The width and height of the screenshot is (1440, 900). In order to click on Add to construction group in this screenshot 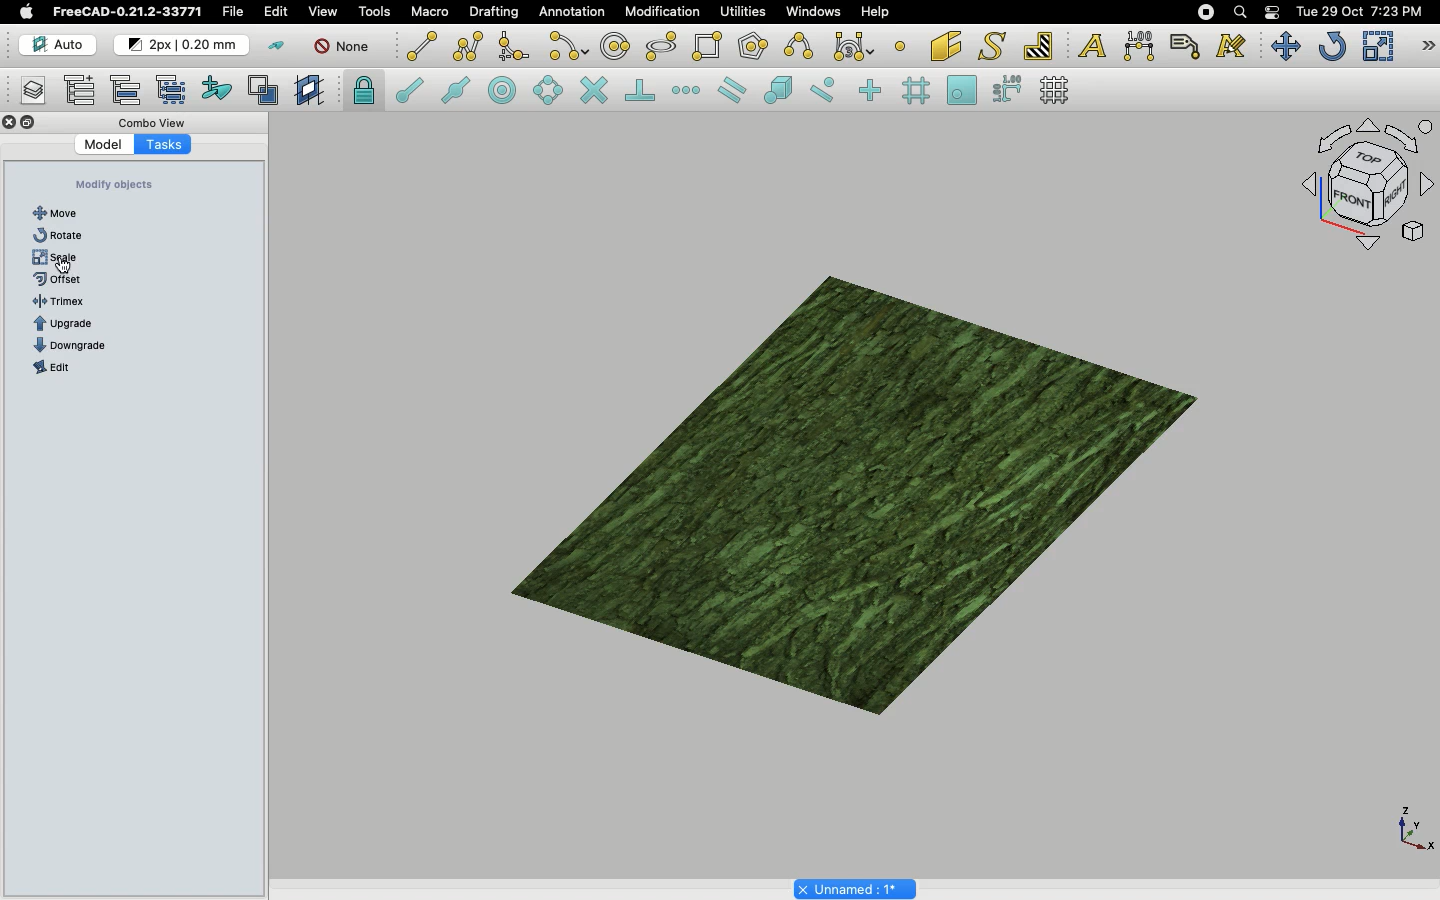, I will do `click(218, 92)`.